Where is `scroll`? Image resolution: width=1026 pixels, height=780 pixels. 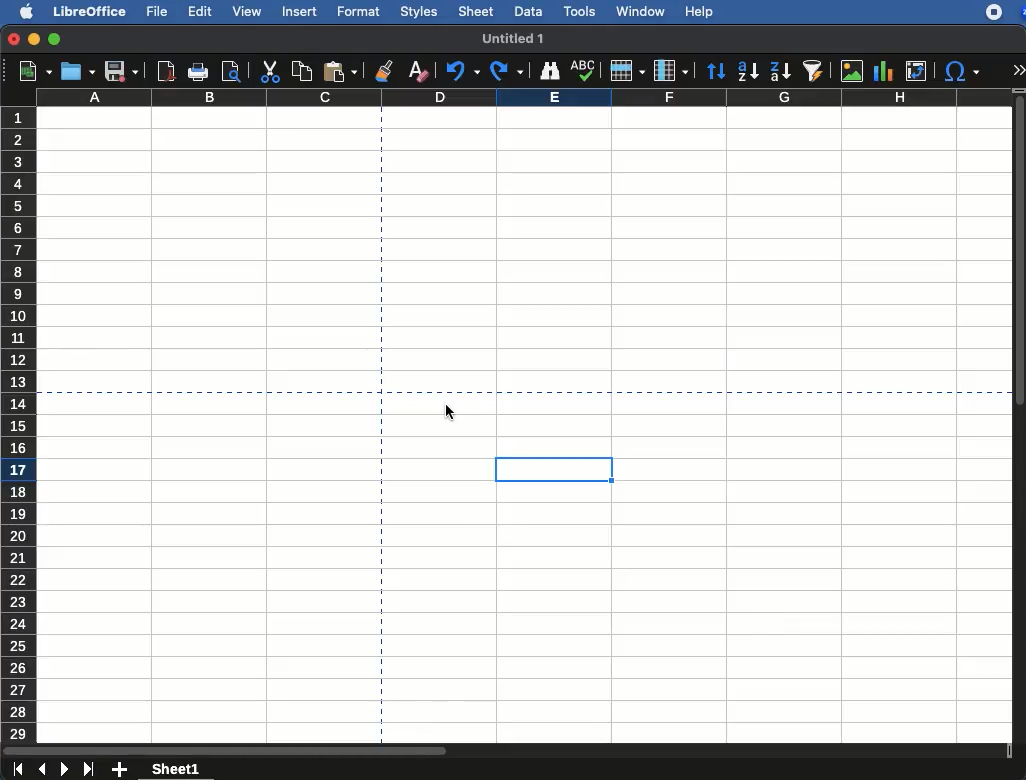 scroll is located at coordinates (1020, 418).